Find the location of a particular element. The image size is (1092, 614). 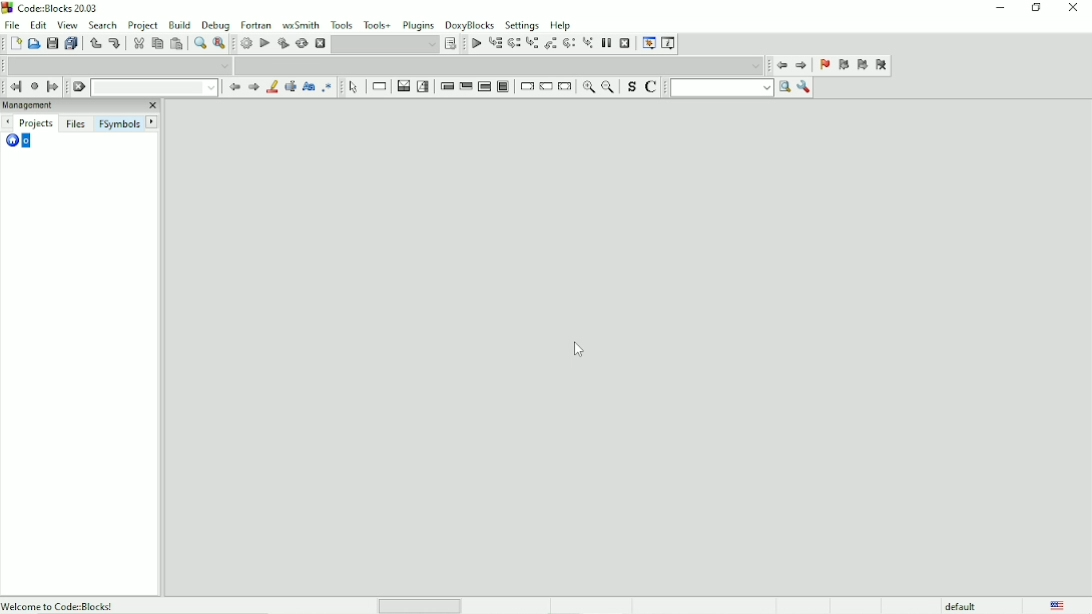

Debugging windows is located at coordinates (647, 44).